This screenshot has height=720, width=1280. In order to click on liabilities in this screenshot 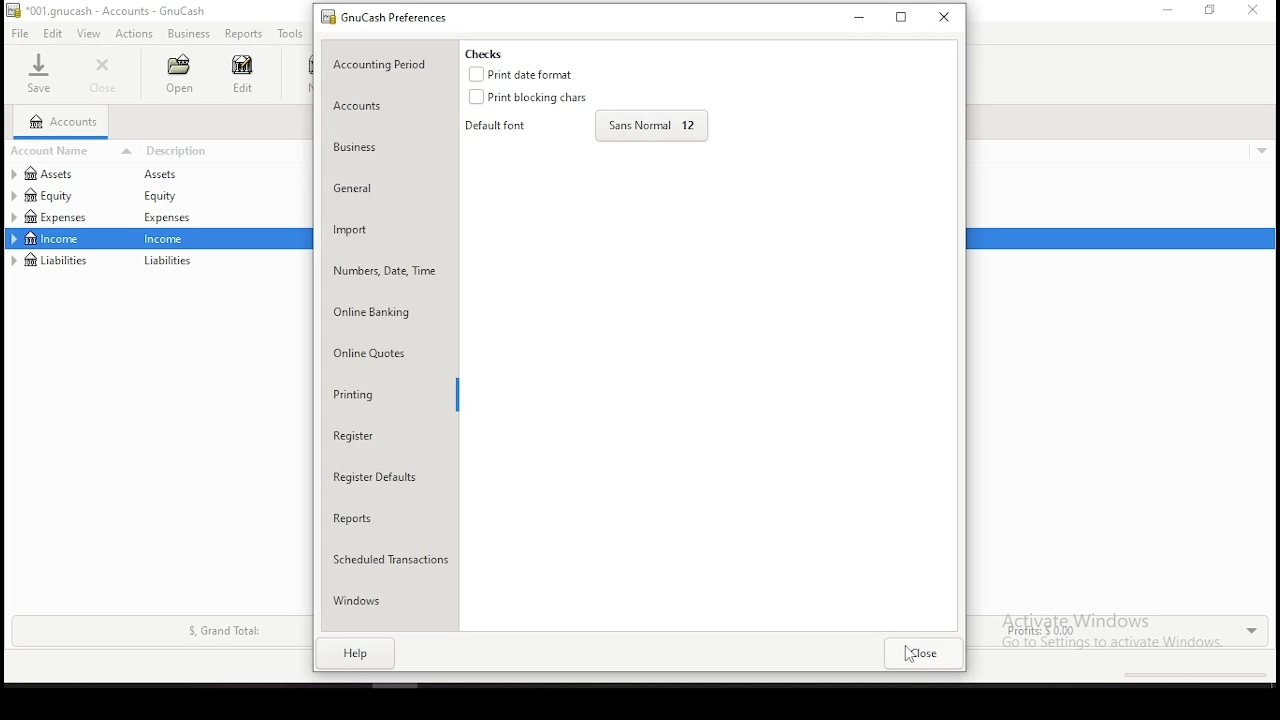, I will do `click(168, 262)`.